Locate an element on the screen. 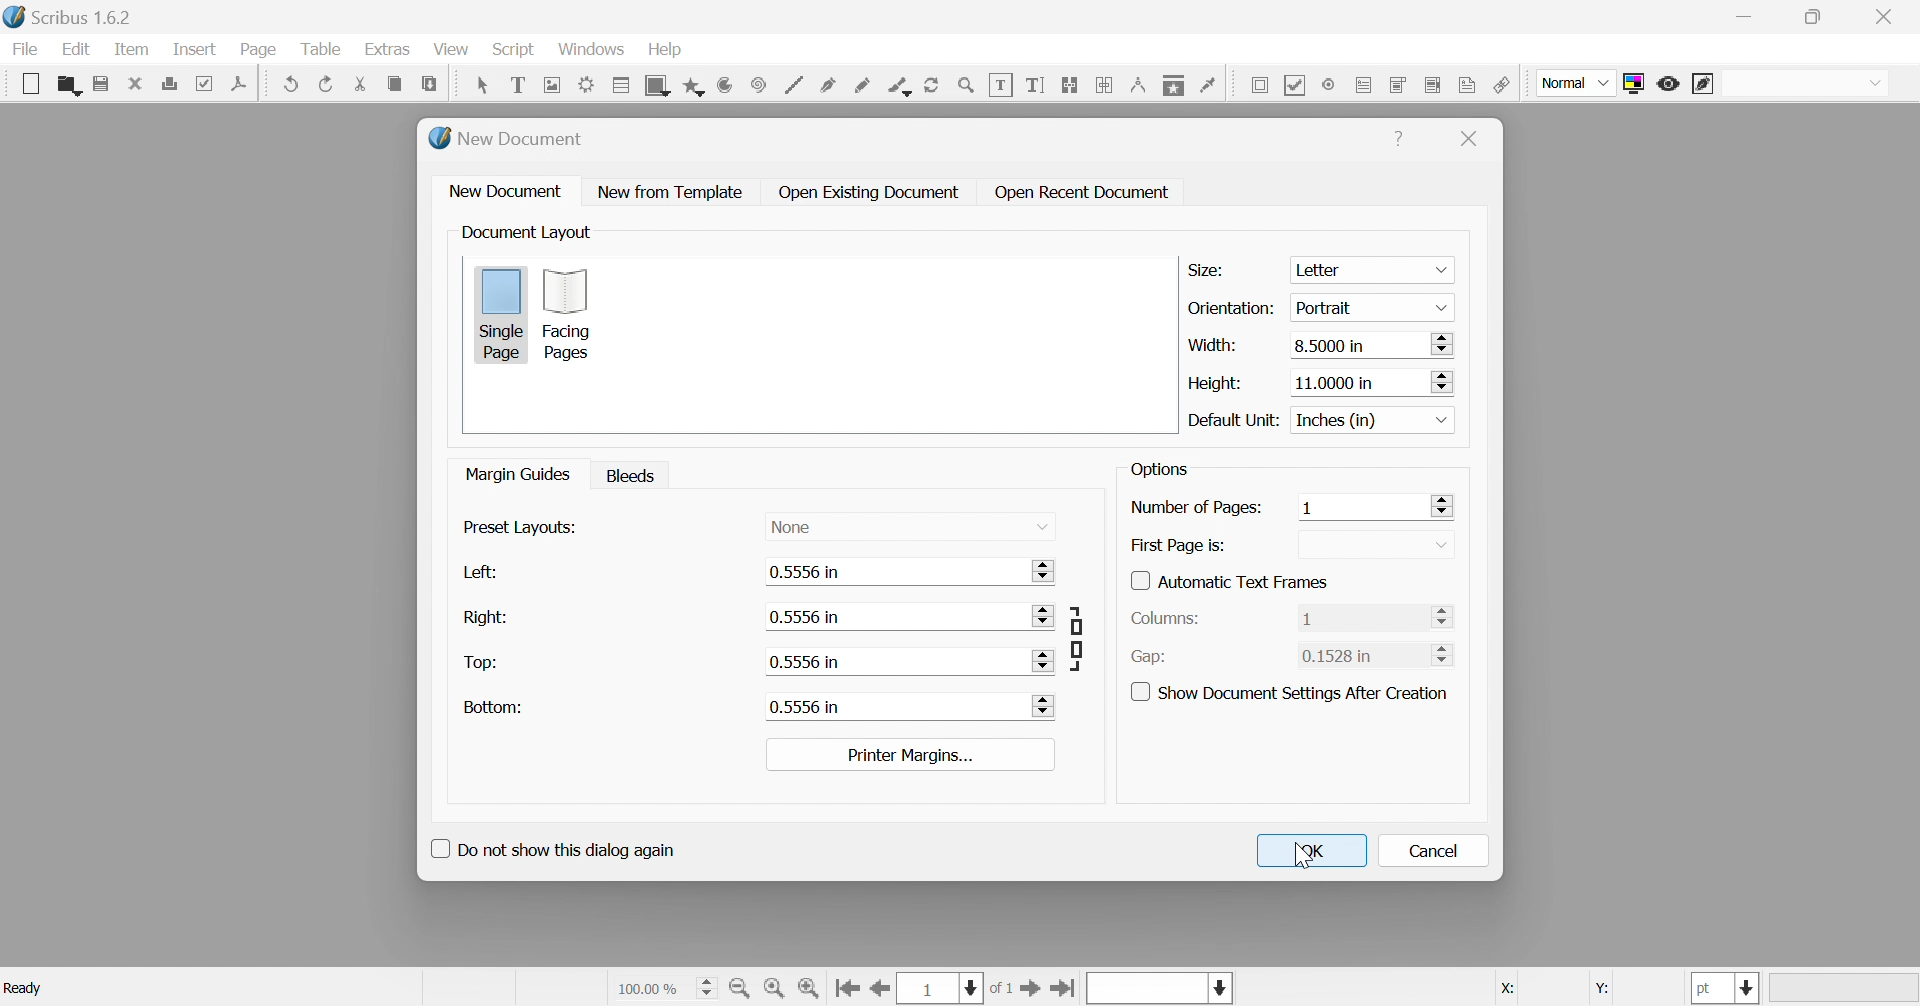  bezier curve is located at coordinates (828, 85).